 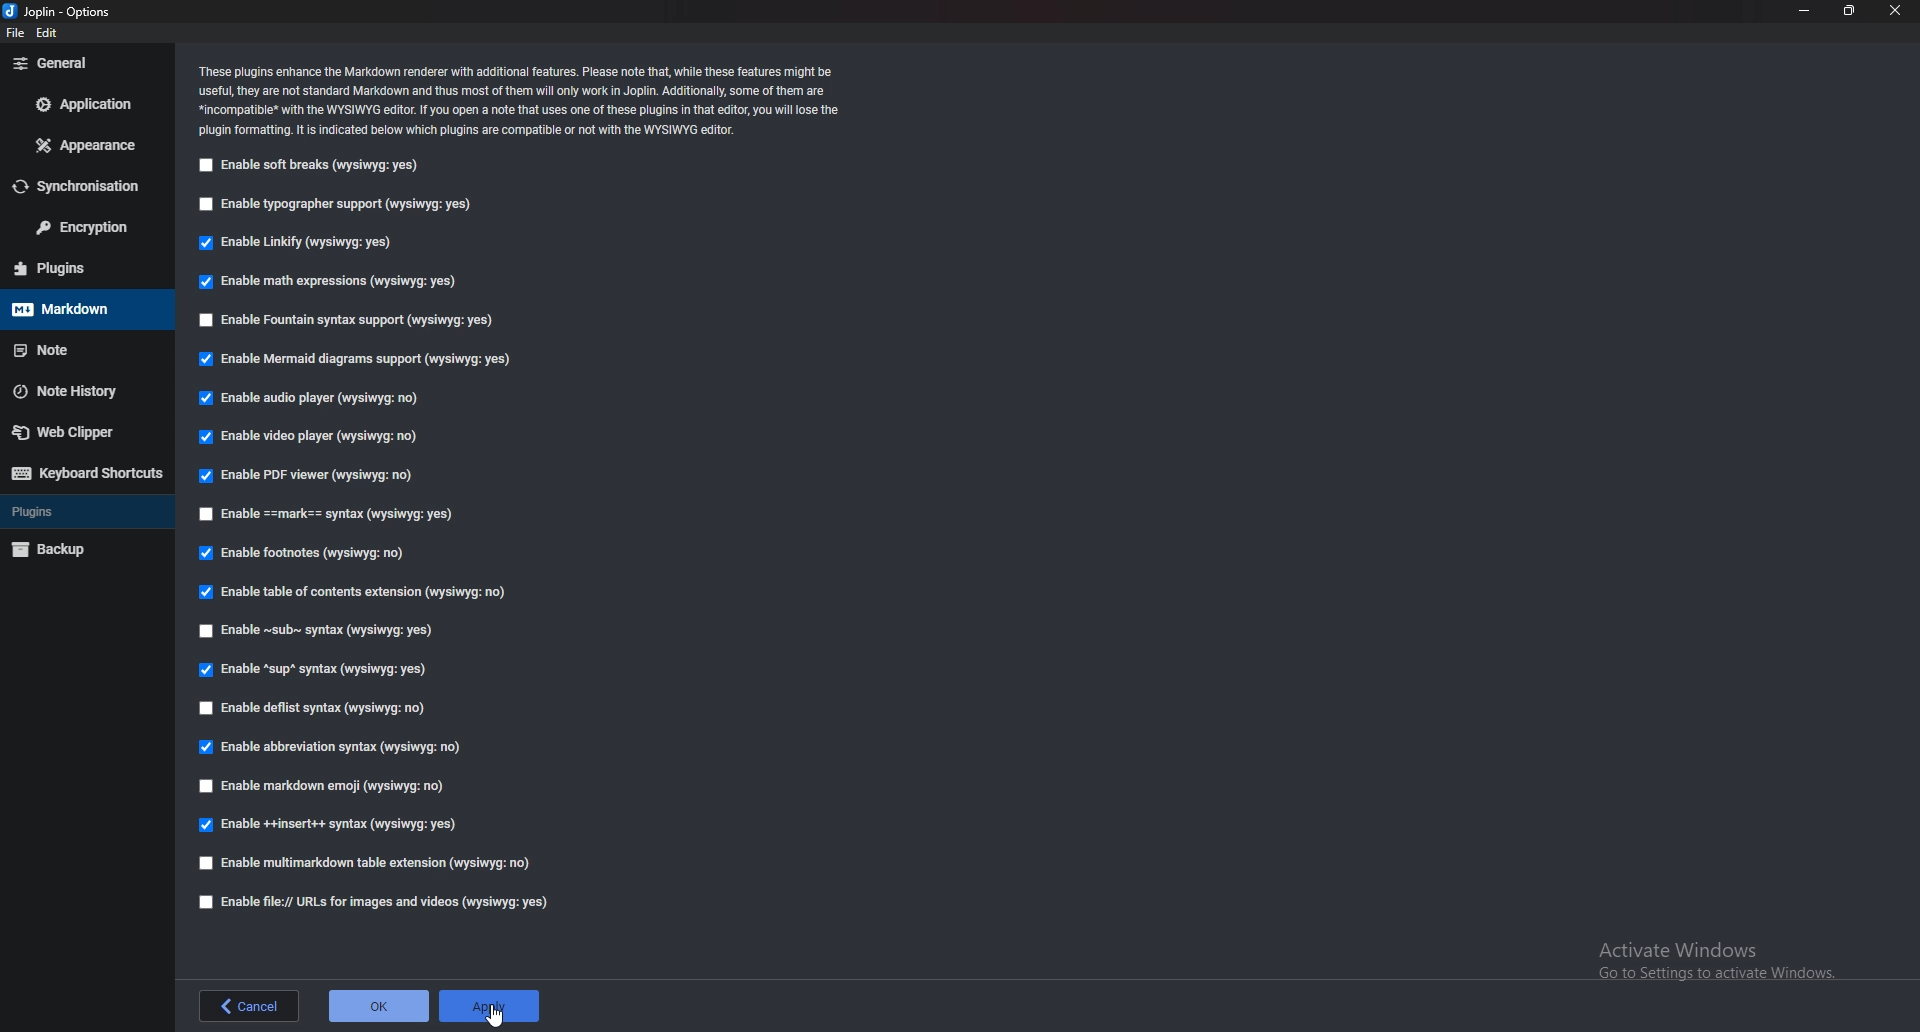 What do you see at coordinates (85, 146) in the screenshot?
I see `Appearance` at bounding box center [85, 146].